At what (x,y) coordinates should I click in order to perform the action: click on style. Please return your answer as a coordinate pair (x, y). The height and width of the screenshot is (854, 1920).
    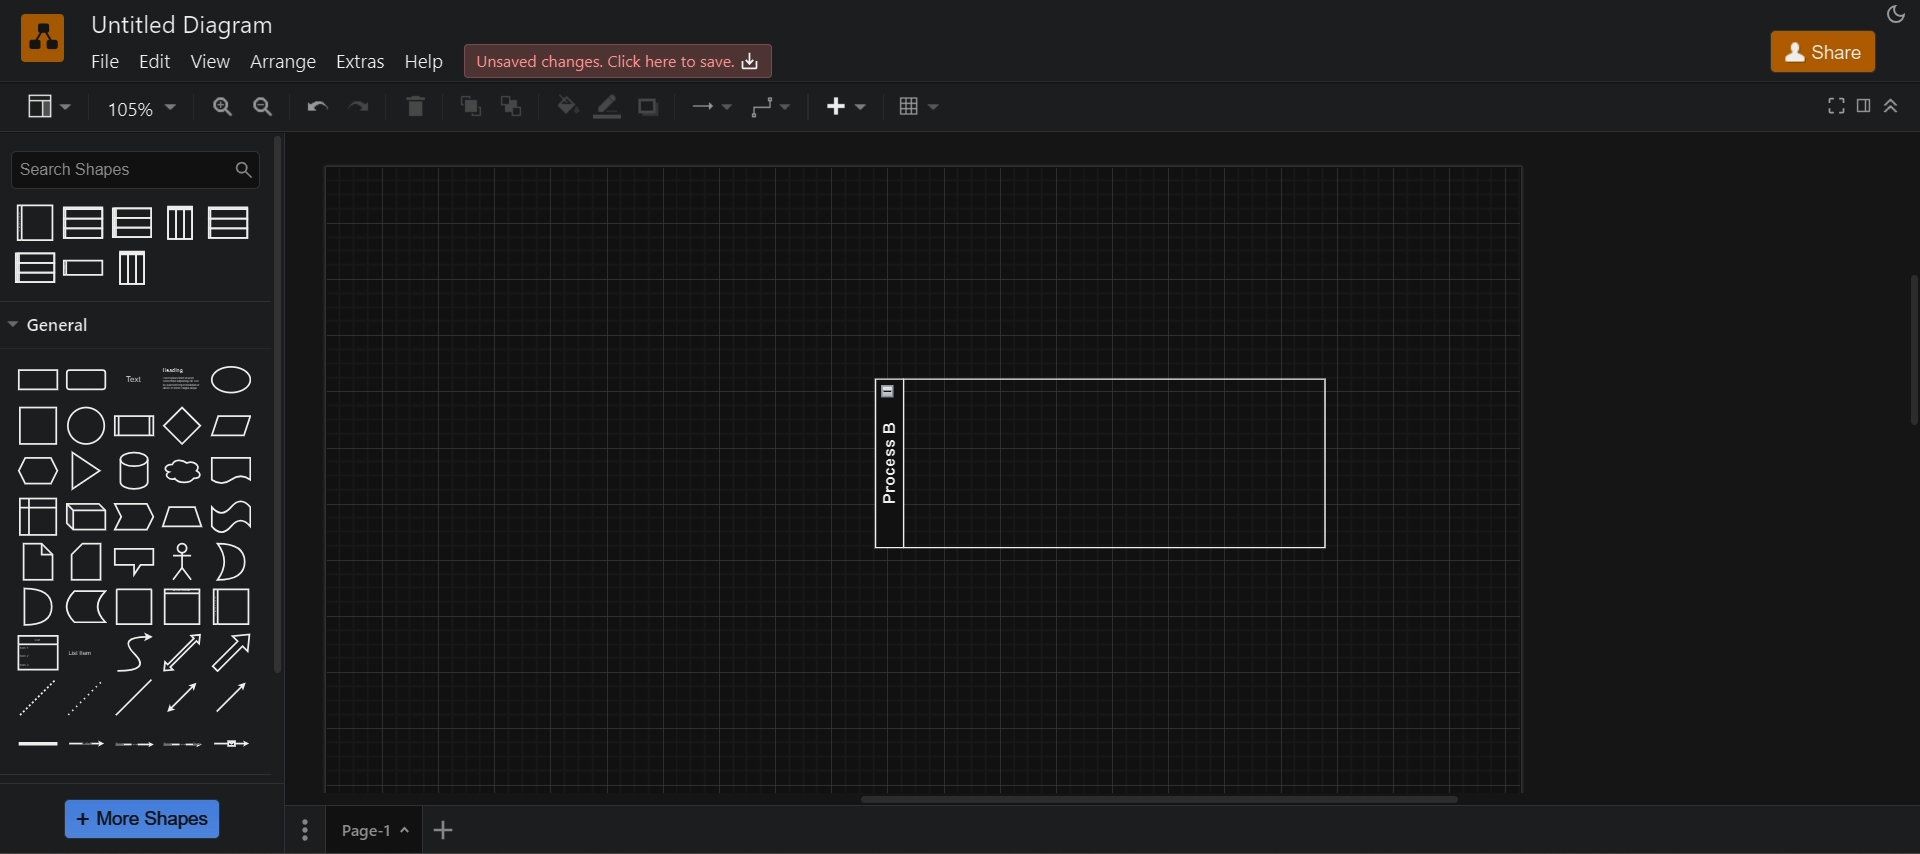
    Looking at the image, I should click on (52, 106).